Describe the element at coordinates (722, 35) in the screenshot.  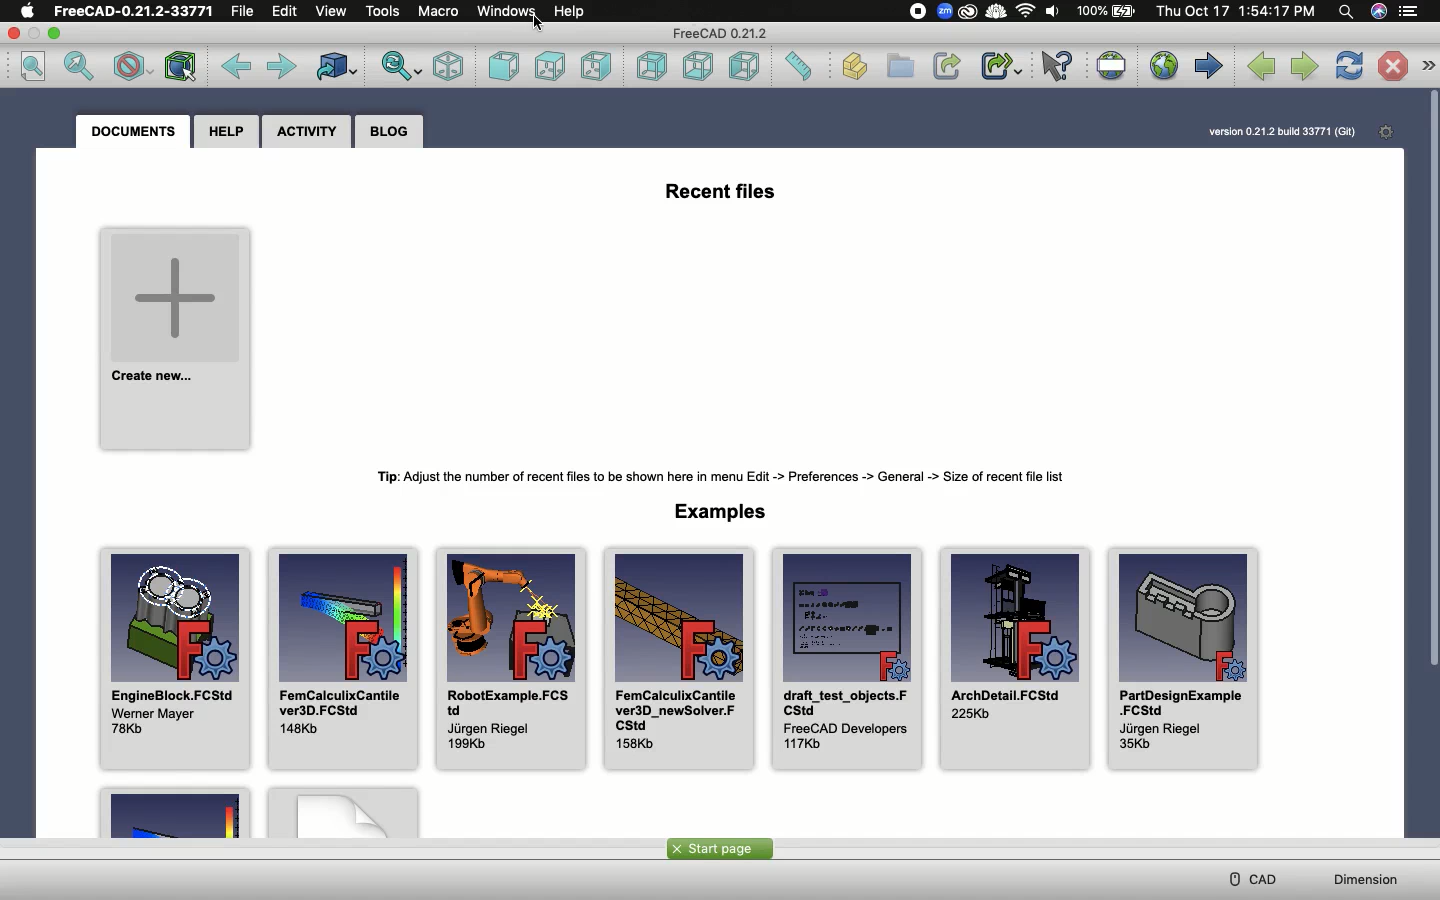
I see `FreeCAD` at that location.